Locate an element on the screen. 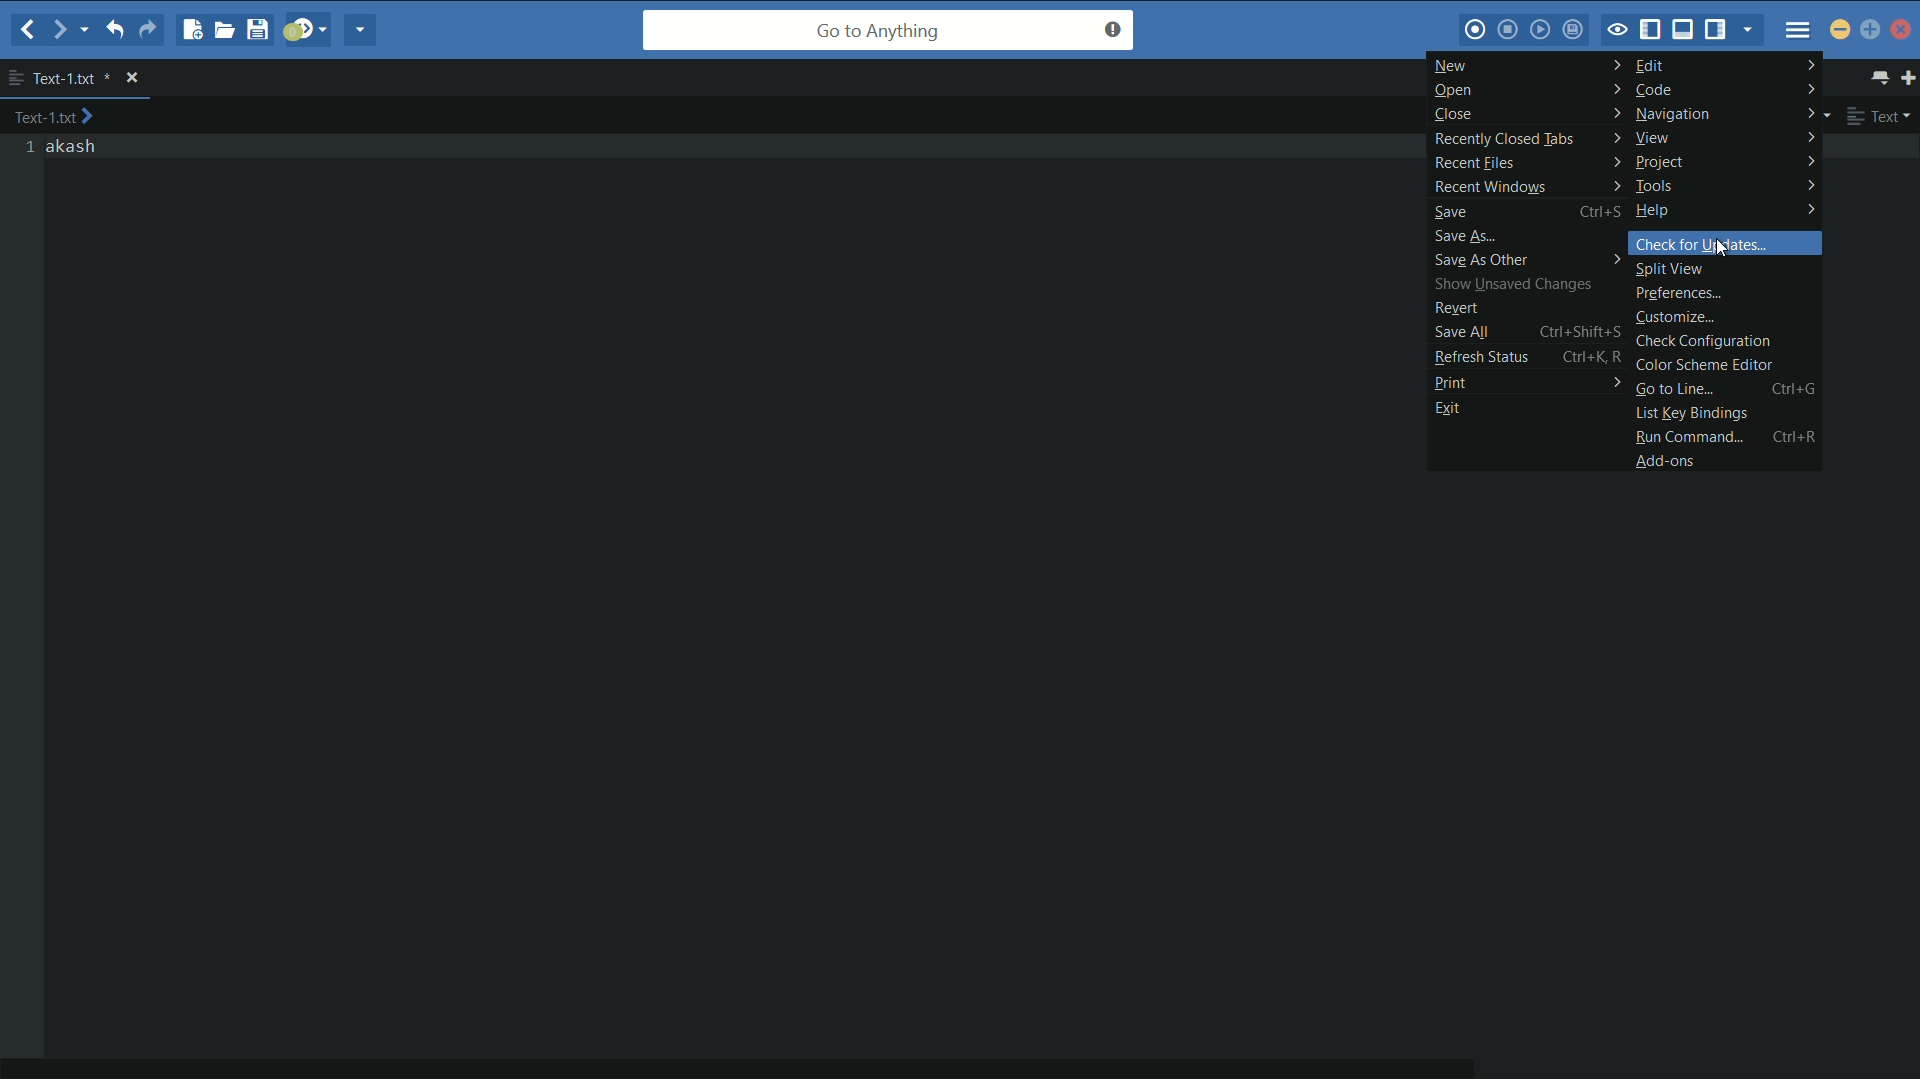 This screenshot has width=1920, height=1080. print is located at coordinates (1525, 383).